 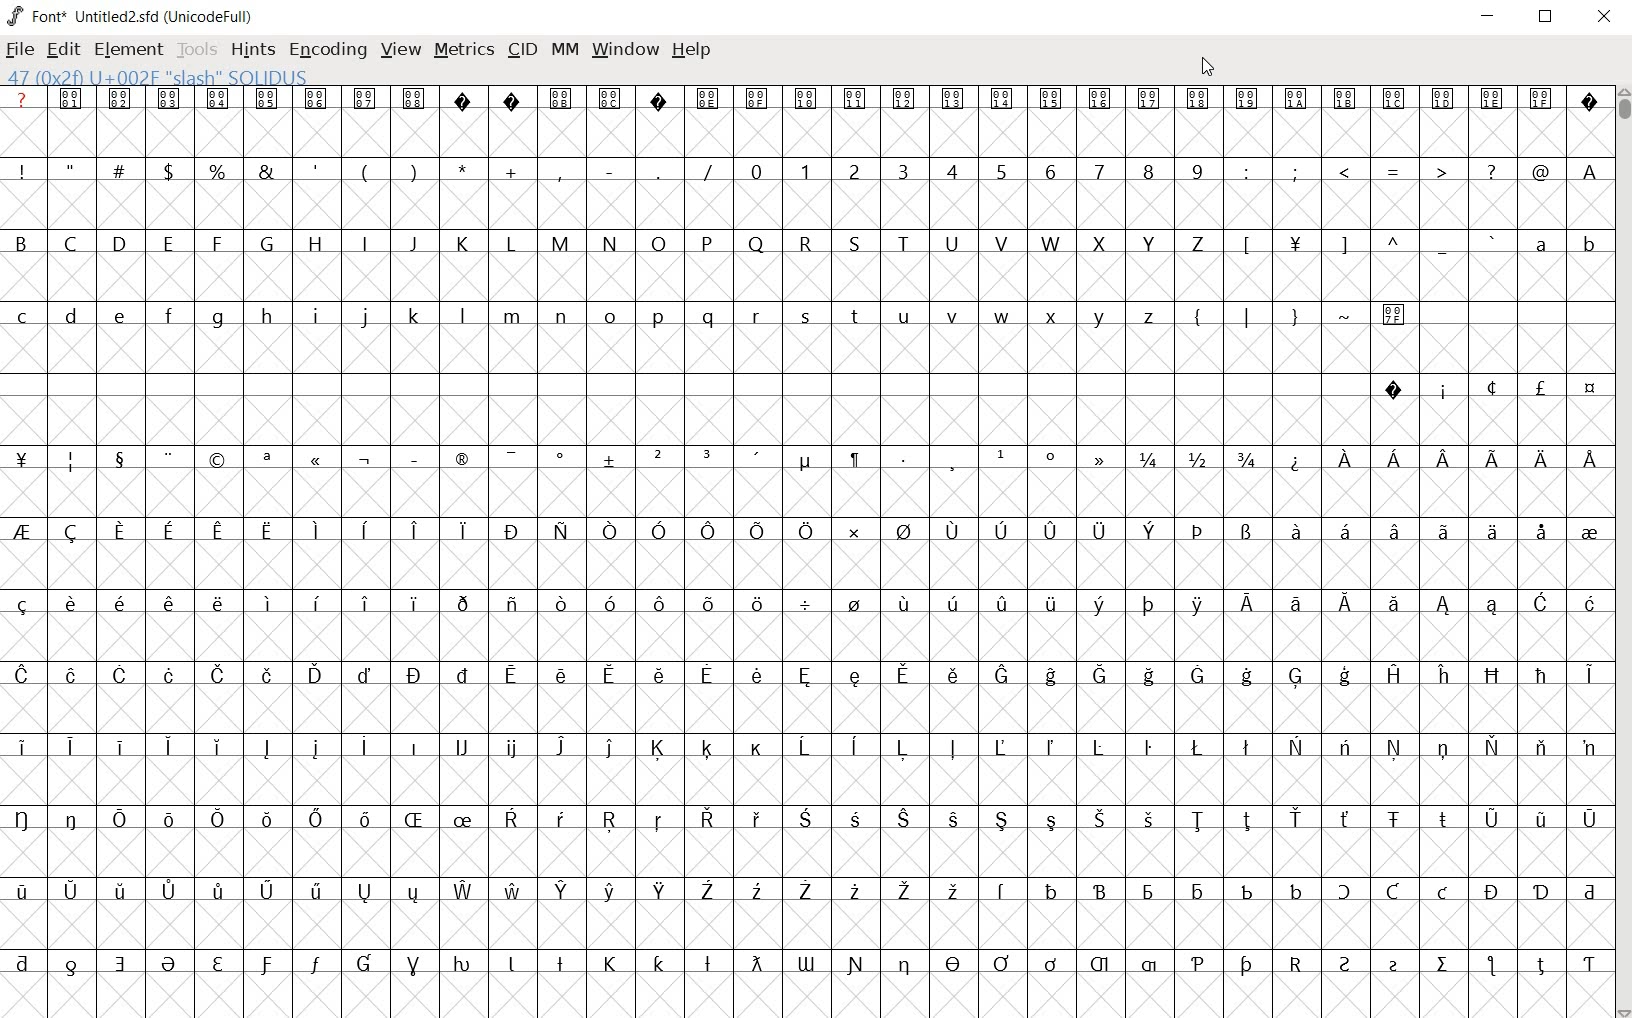 What do you see at coordinates (802, 852) in the screenshot?
I see `empty cells` at bounding box center [802, 852].